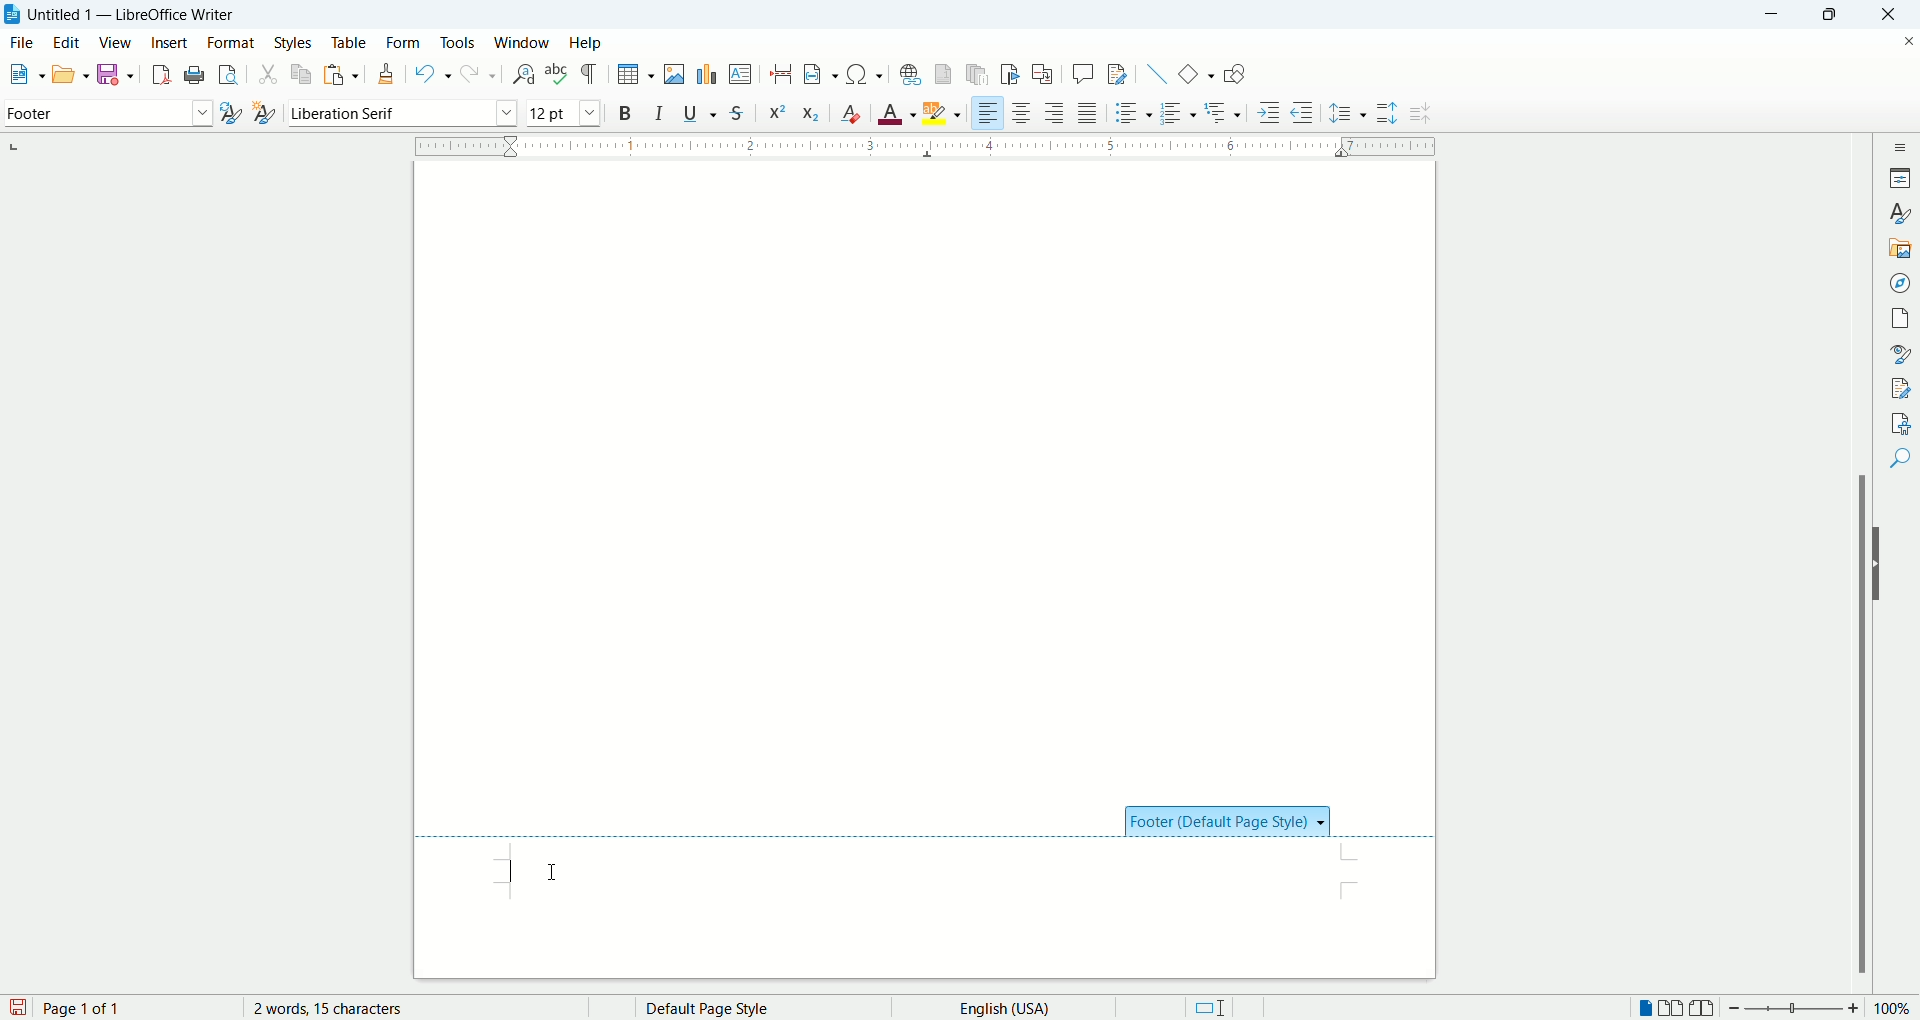 The height and width of the screenshot is (1020, 1920). Describe the element at coordinates (229, 76) in the screenshot. I see `print preview` at that location.